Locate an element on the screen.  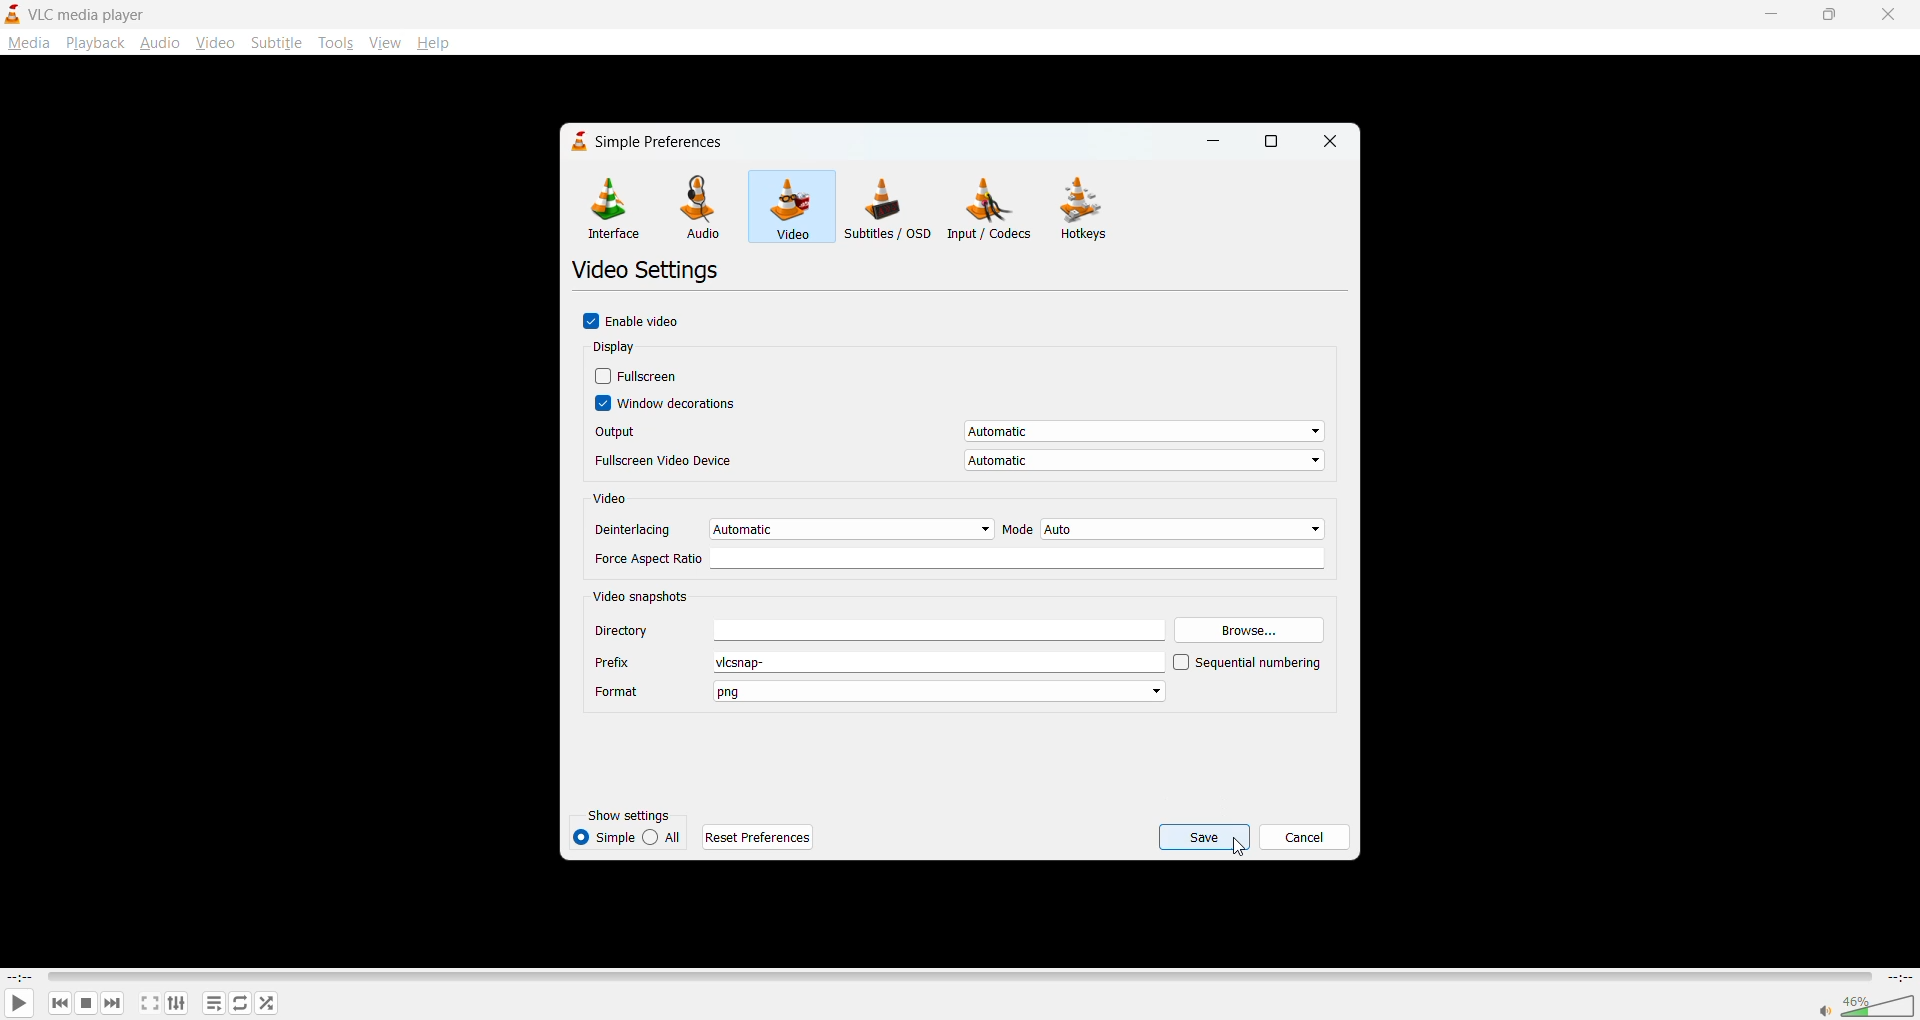
current track time is located at coordinates (20, 975).